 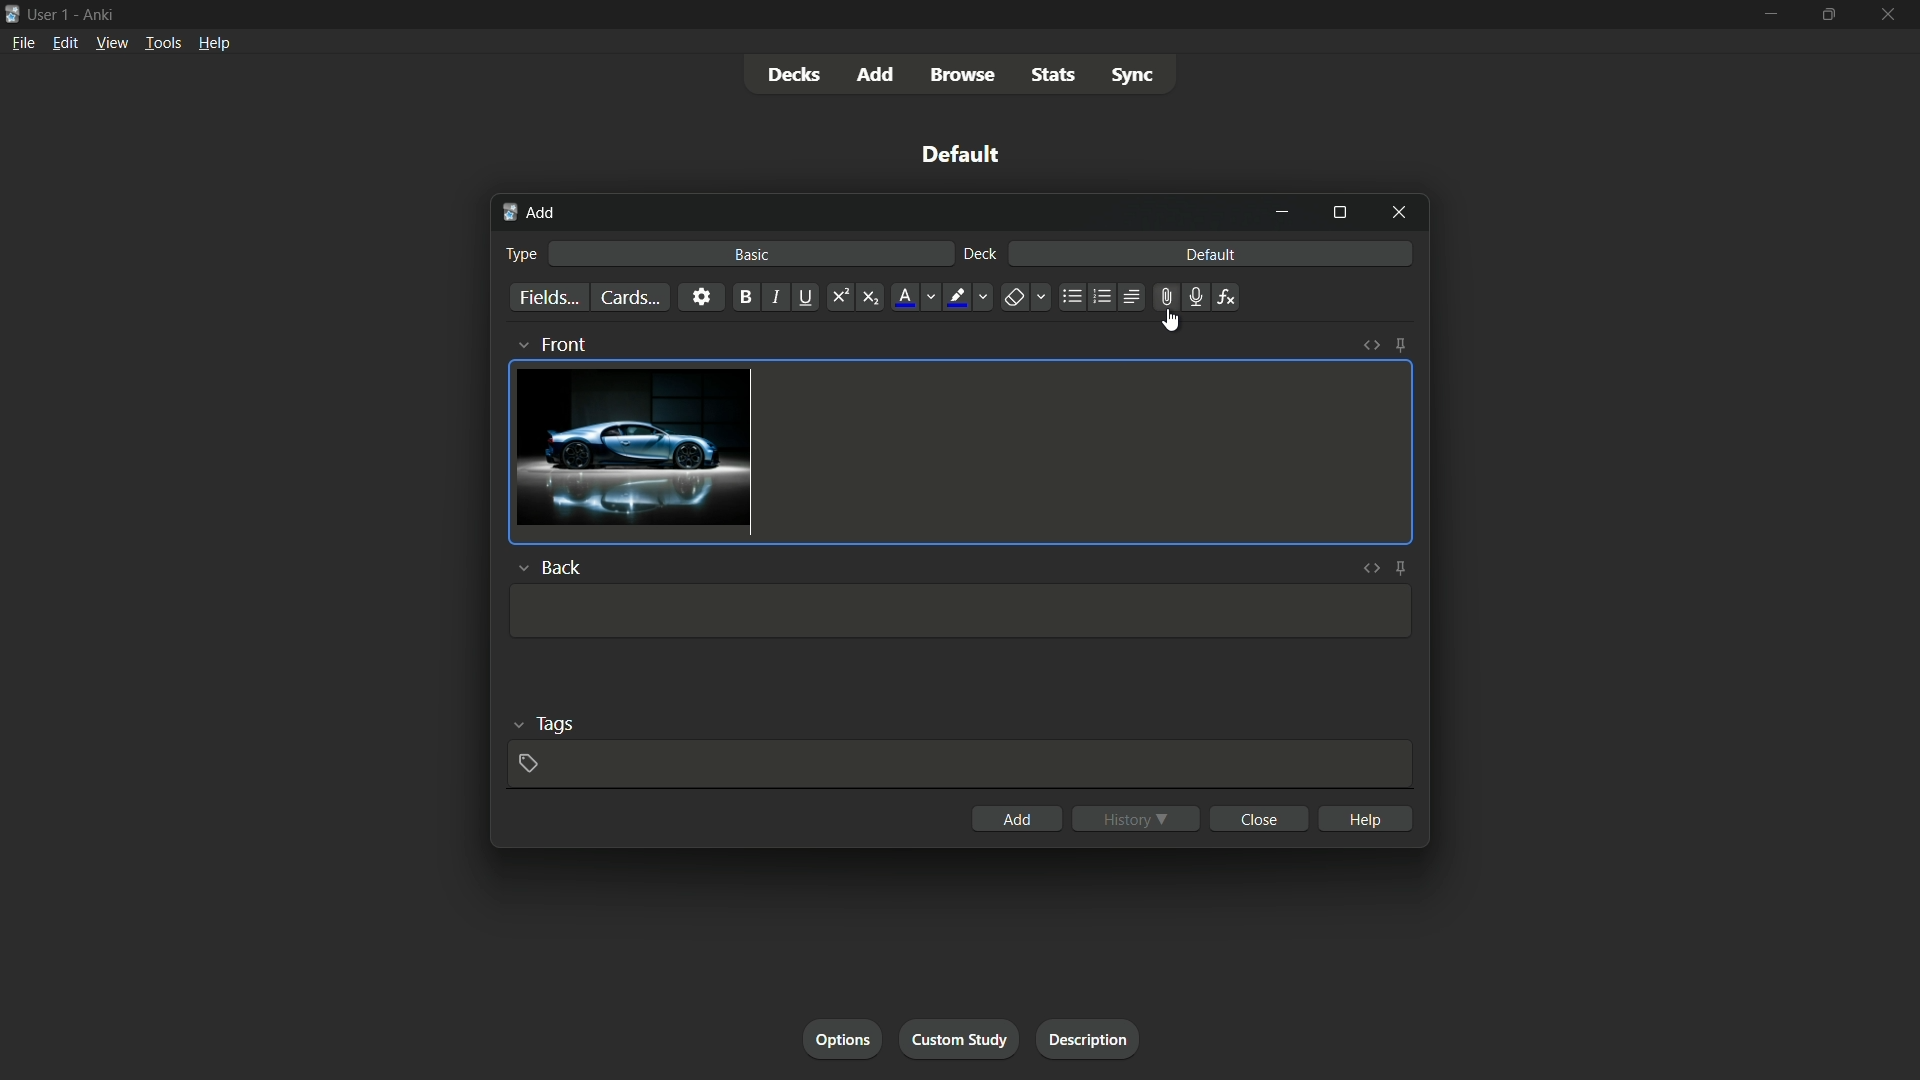 I want to click on subscript, so click(x=871, y=297).